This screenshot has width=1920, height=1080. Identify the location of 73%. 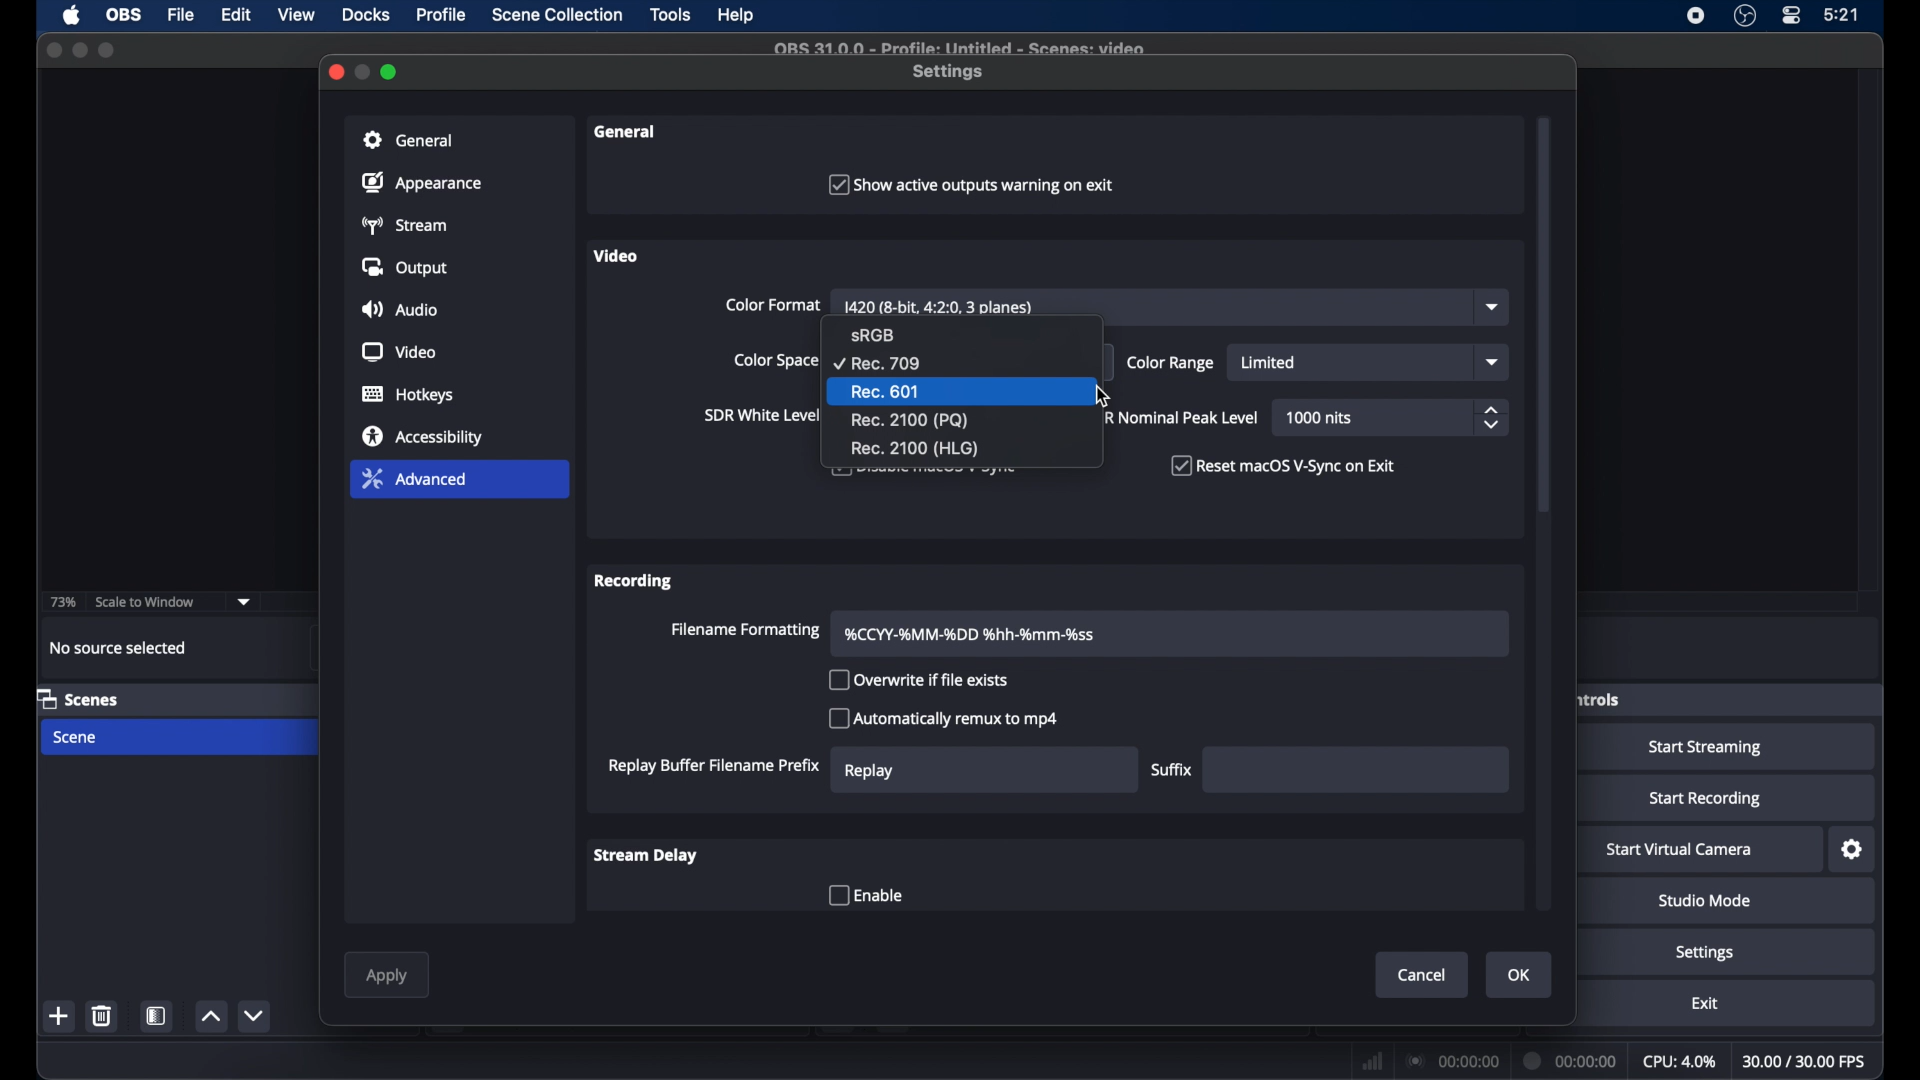
(62, 602).